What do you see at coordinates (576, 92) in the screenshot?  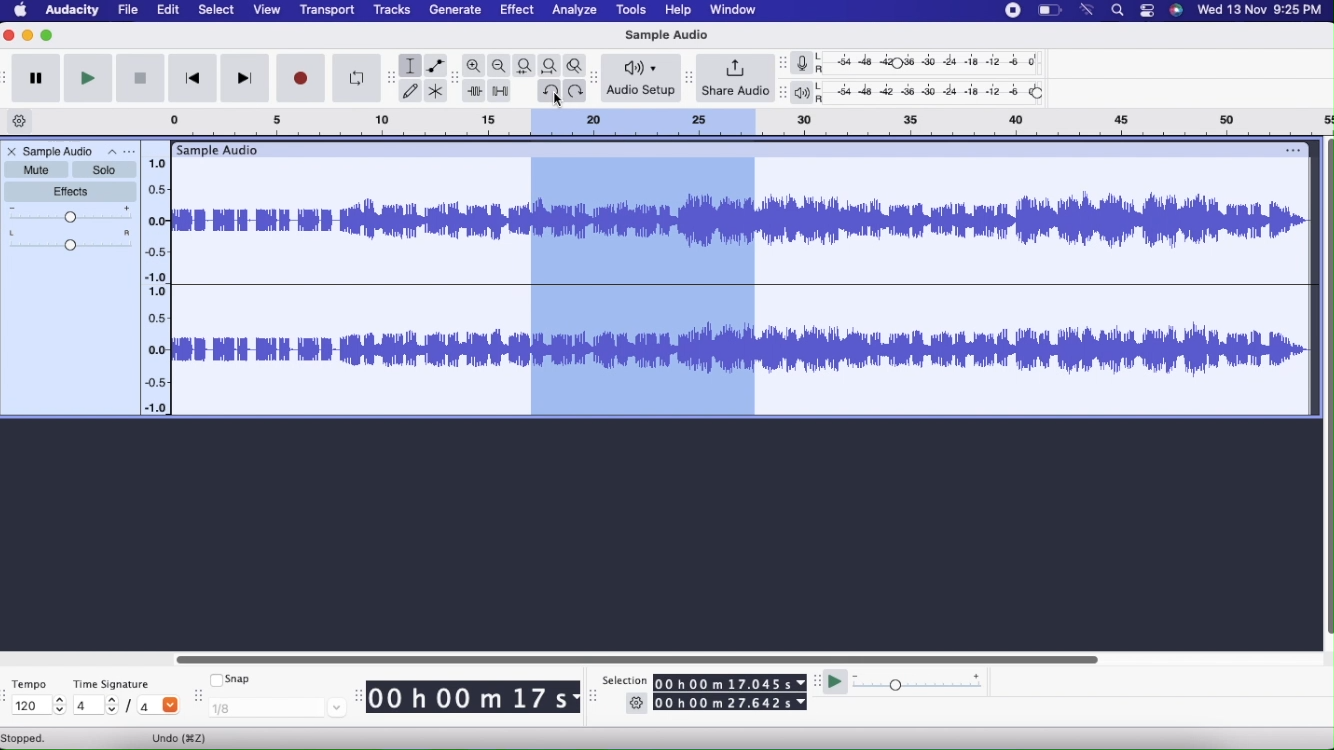 I see `Redo` at bounding box center [576, 92].